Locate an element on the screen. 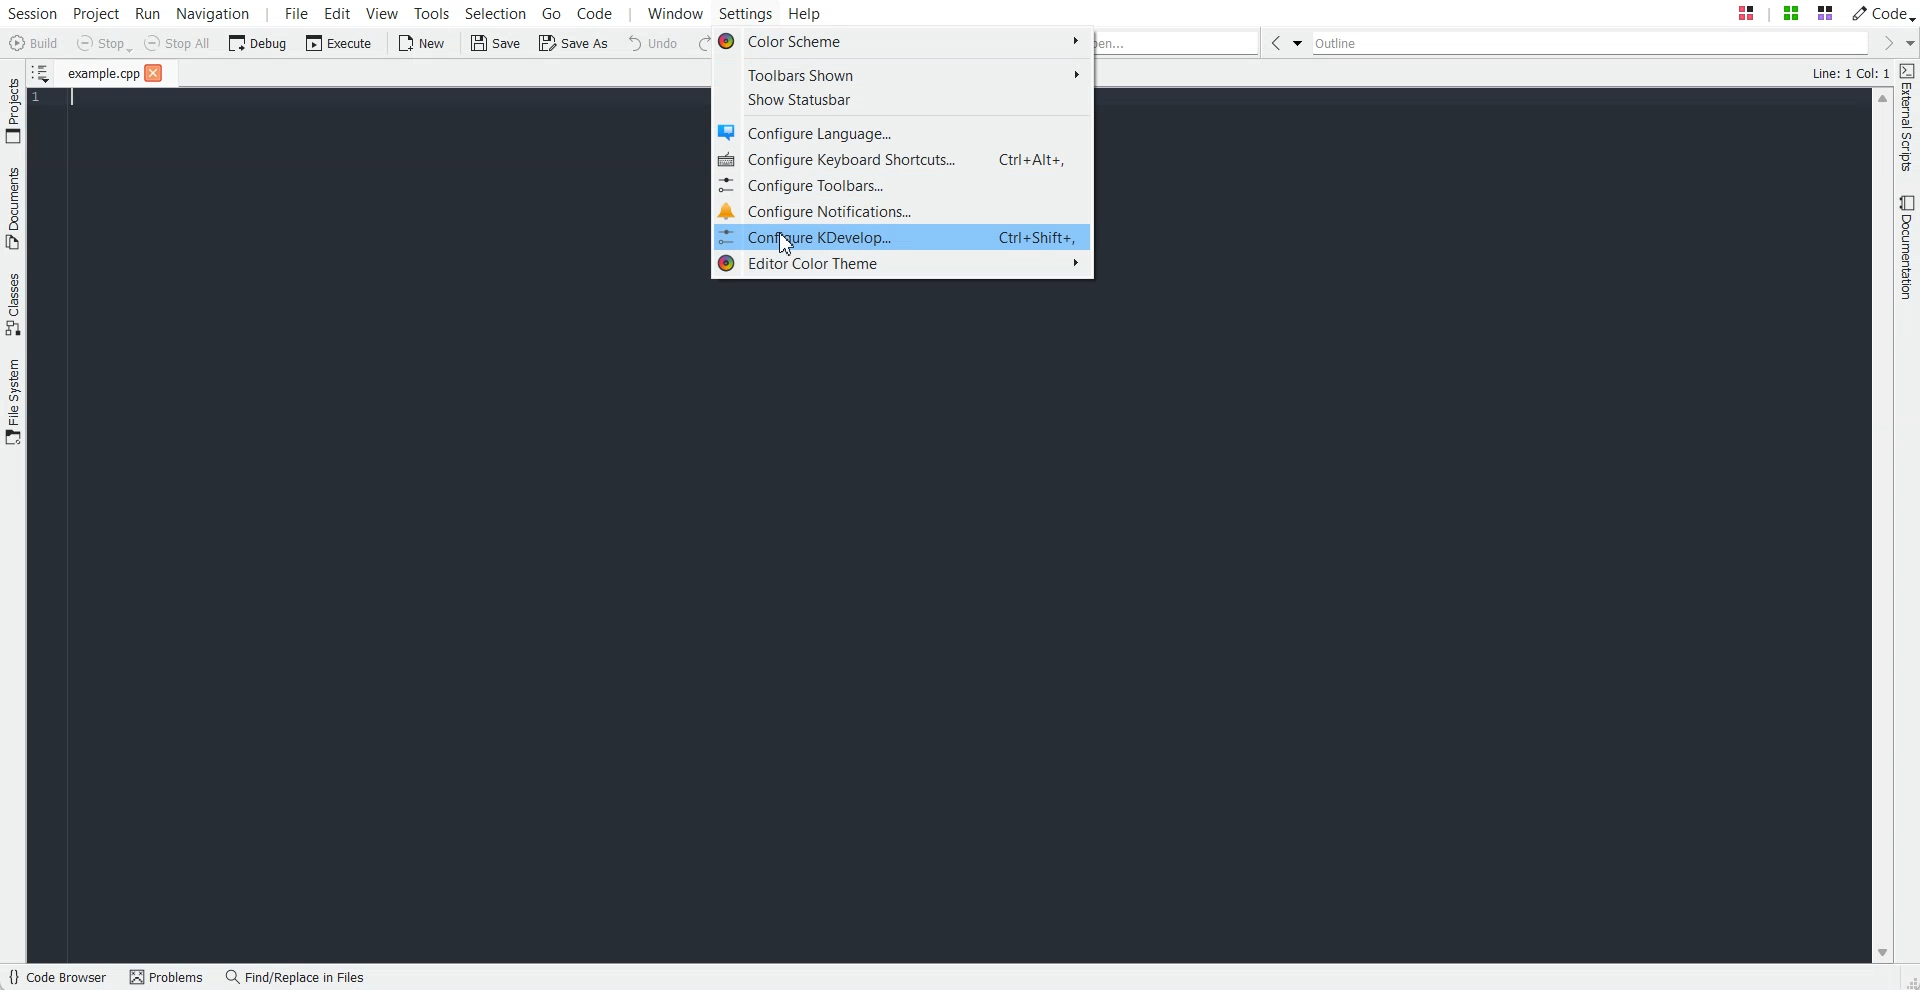 The width and height of the screenshot is (1920, 990). Documents is located at coordinates (13, 208).